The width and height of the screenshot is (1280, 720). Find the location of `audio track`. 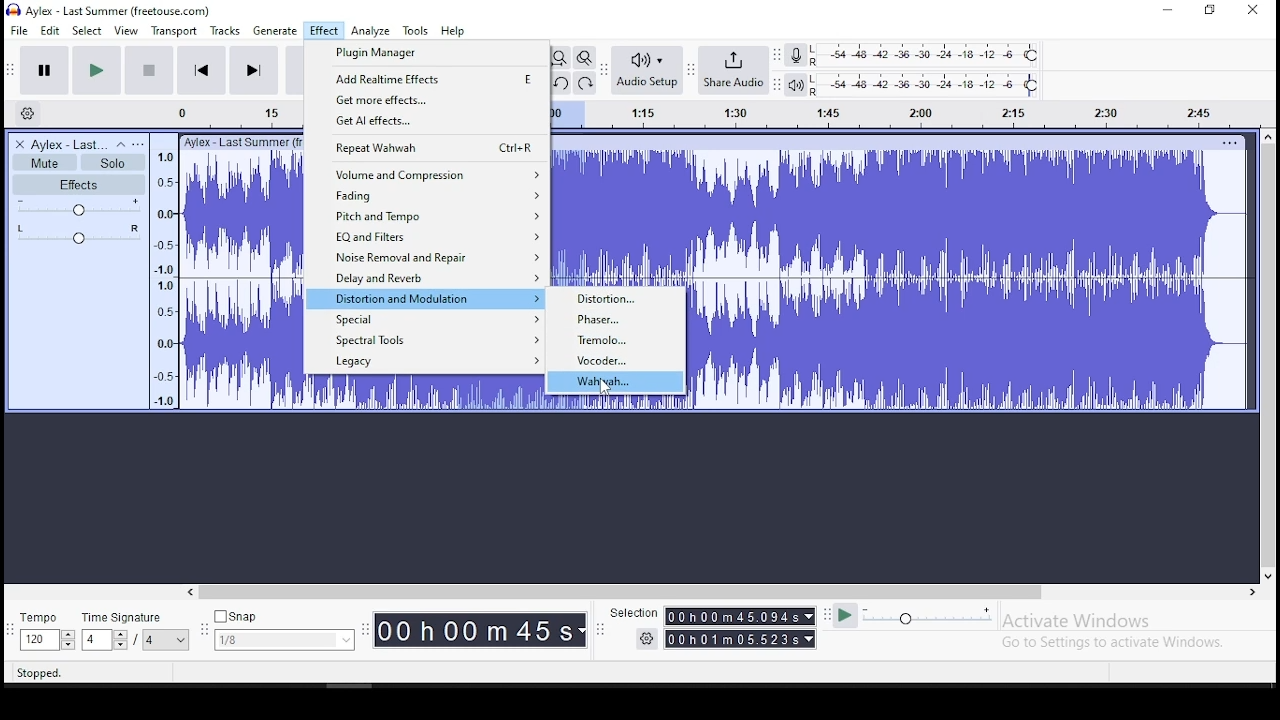

audio track is located at coordinates (616, 404).